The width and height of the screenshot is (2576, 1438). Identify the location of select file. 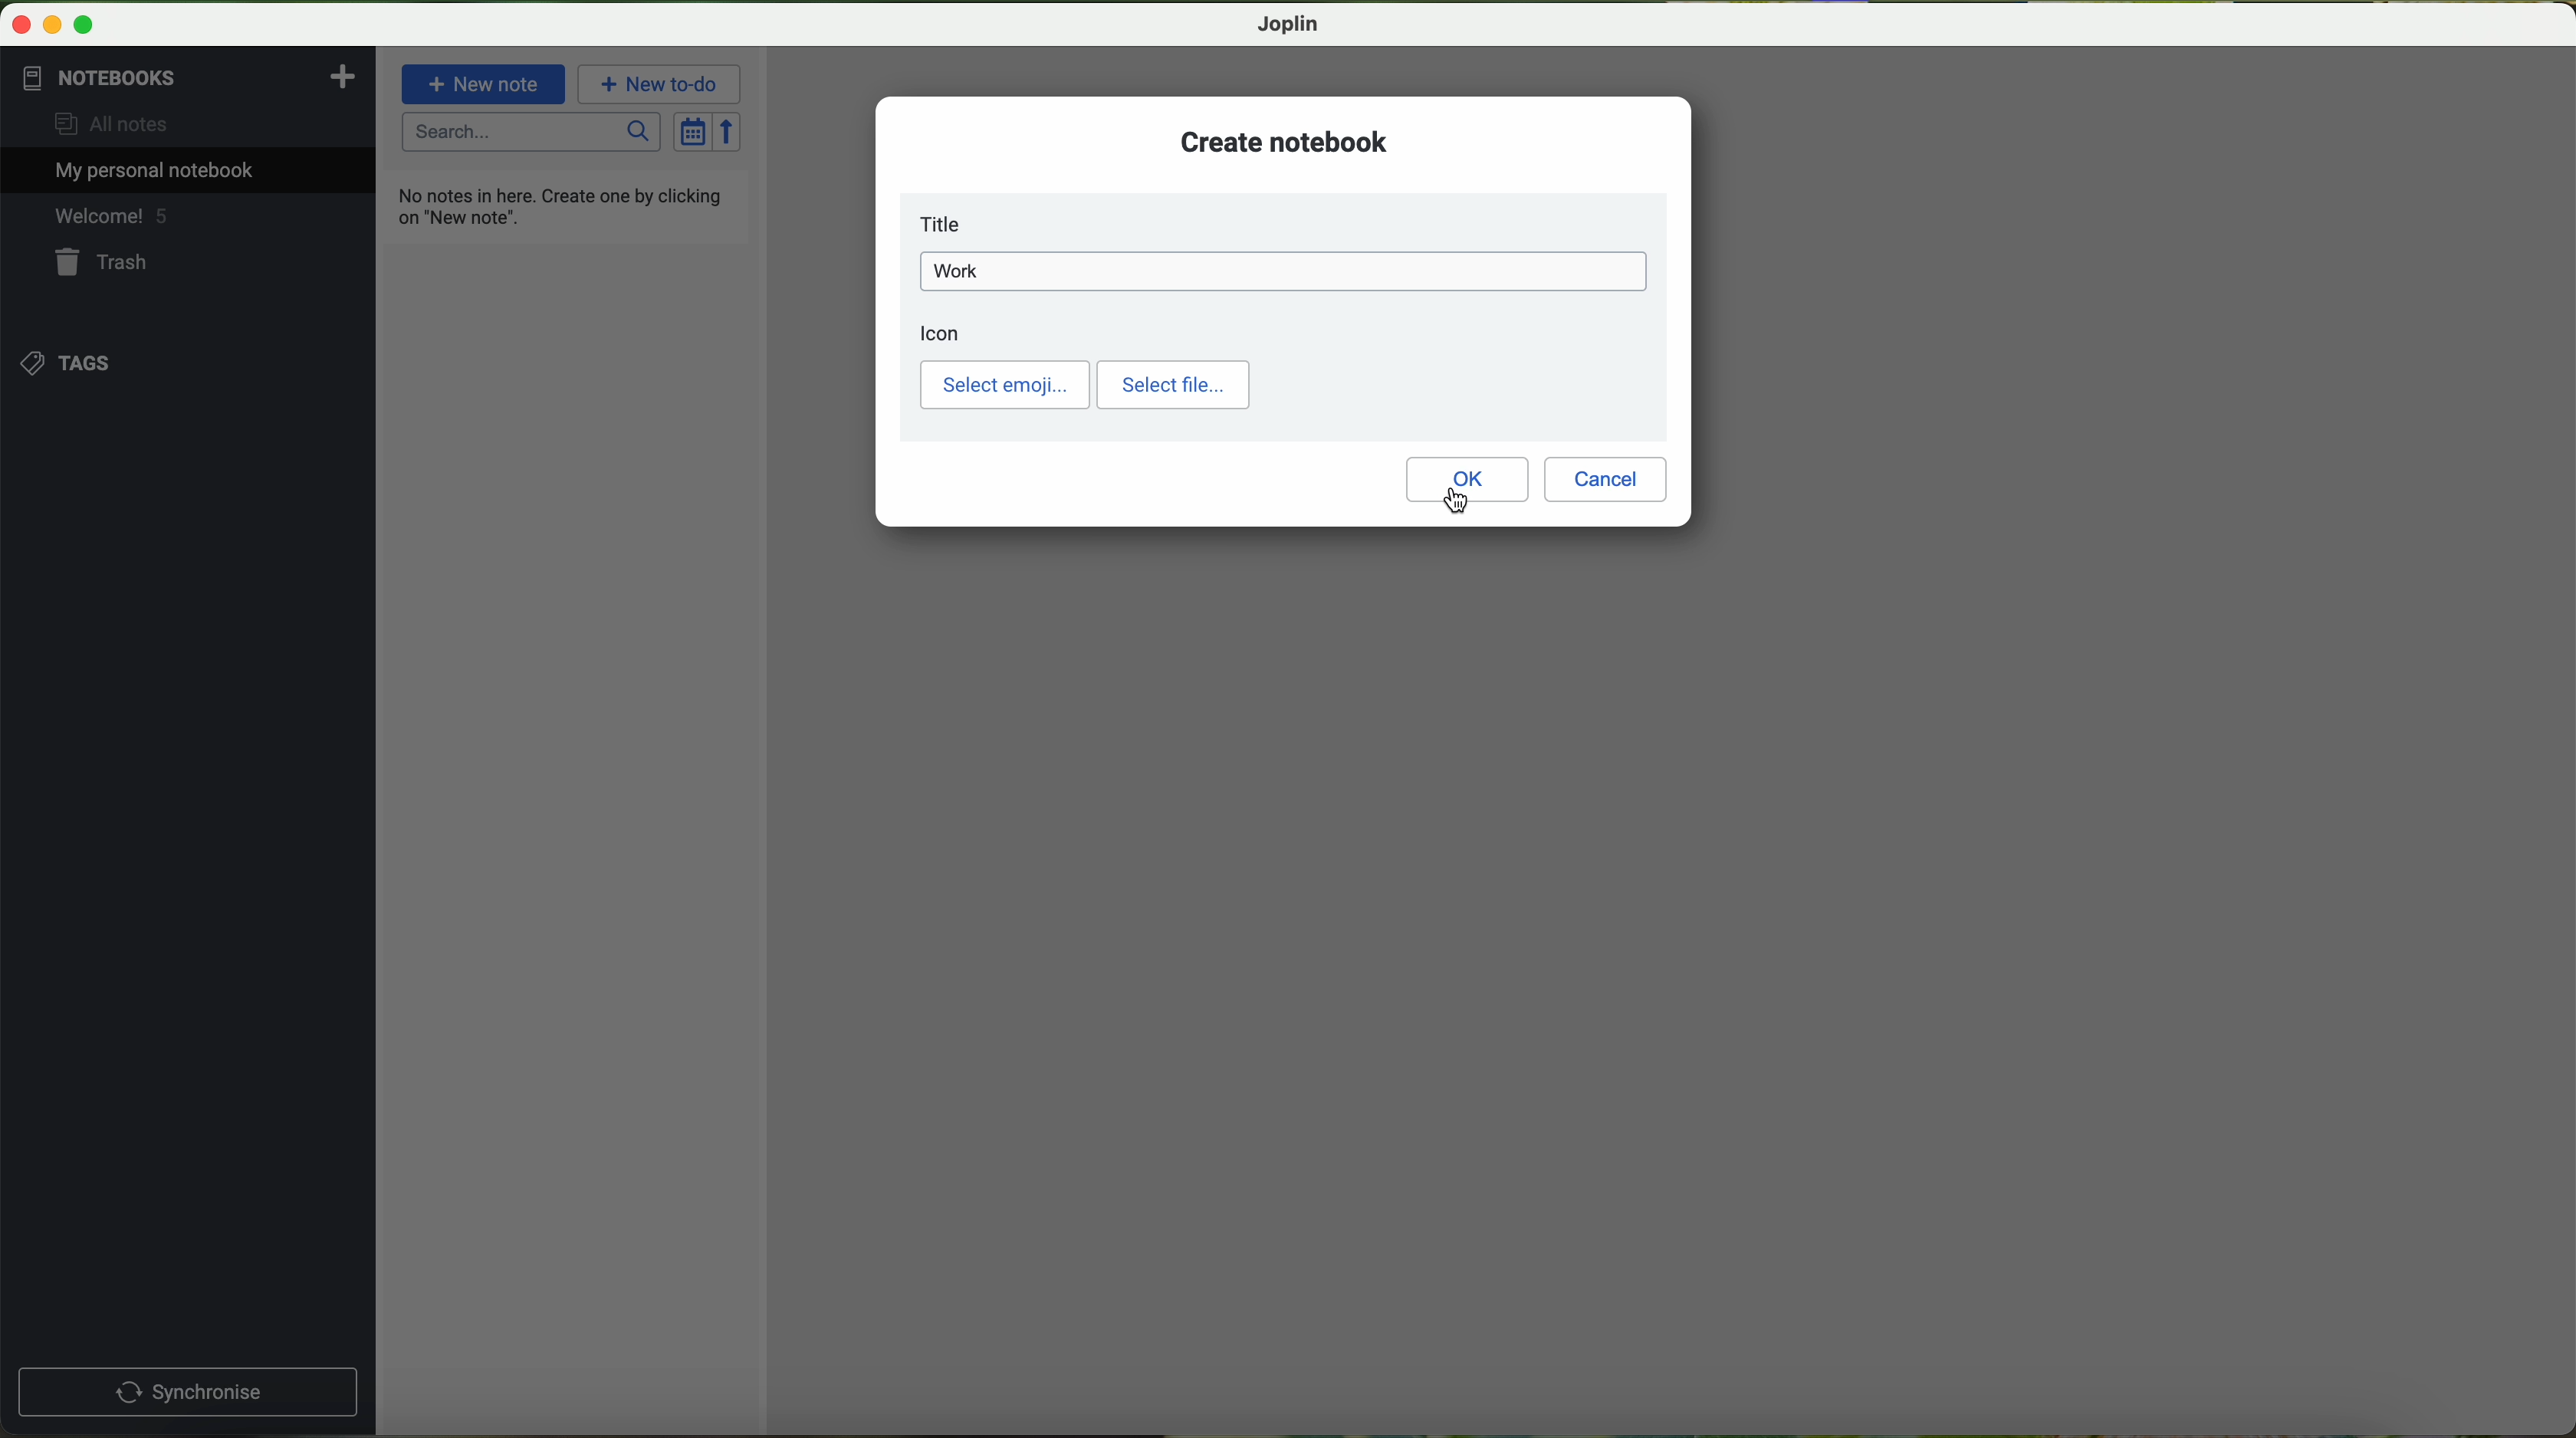
(1173, 385).